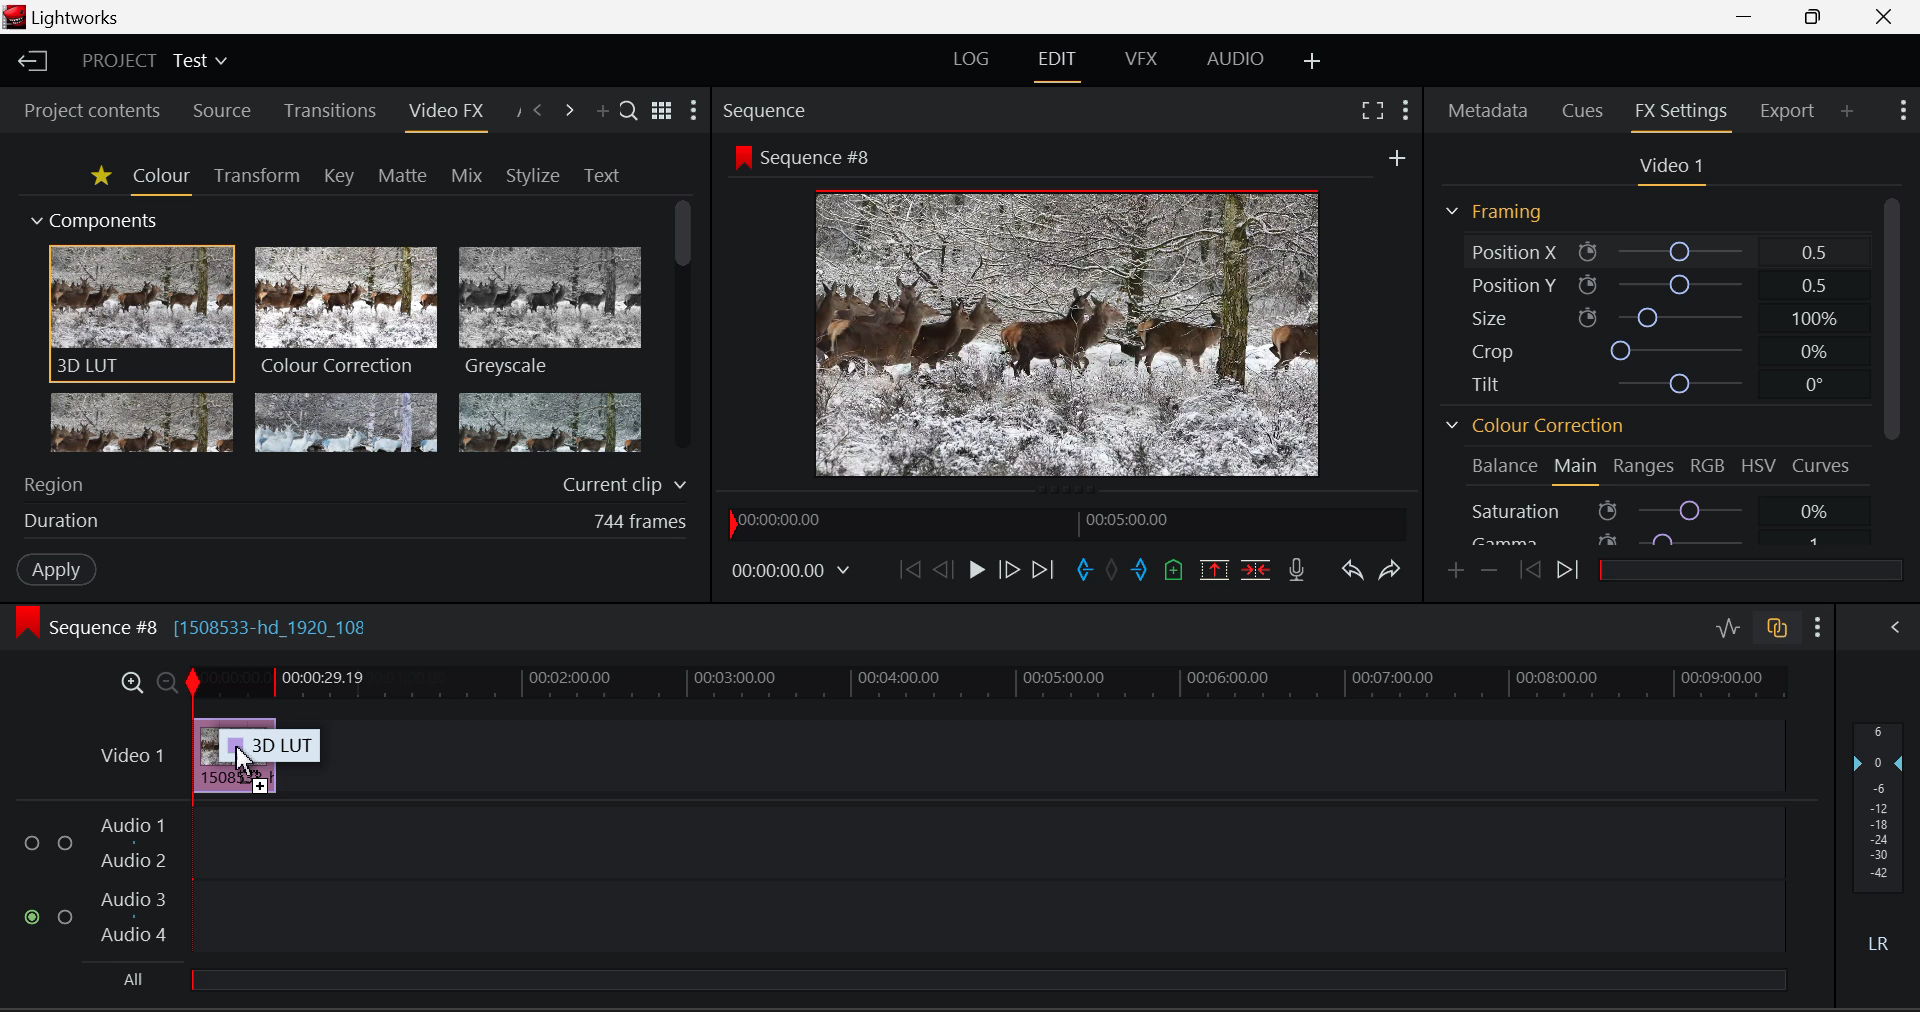 The height and width of the screenshot is (1012, 1920). What do you see at coordinates (991, 685) in the screenshot?
I see `Project Timeline` at bounding box center [991, 685].